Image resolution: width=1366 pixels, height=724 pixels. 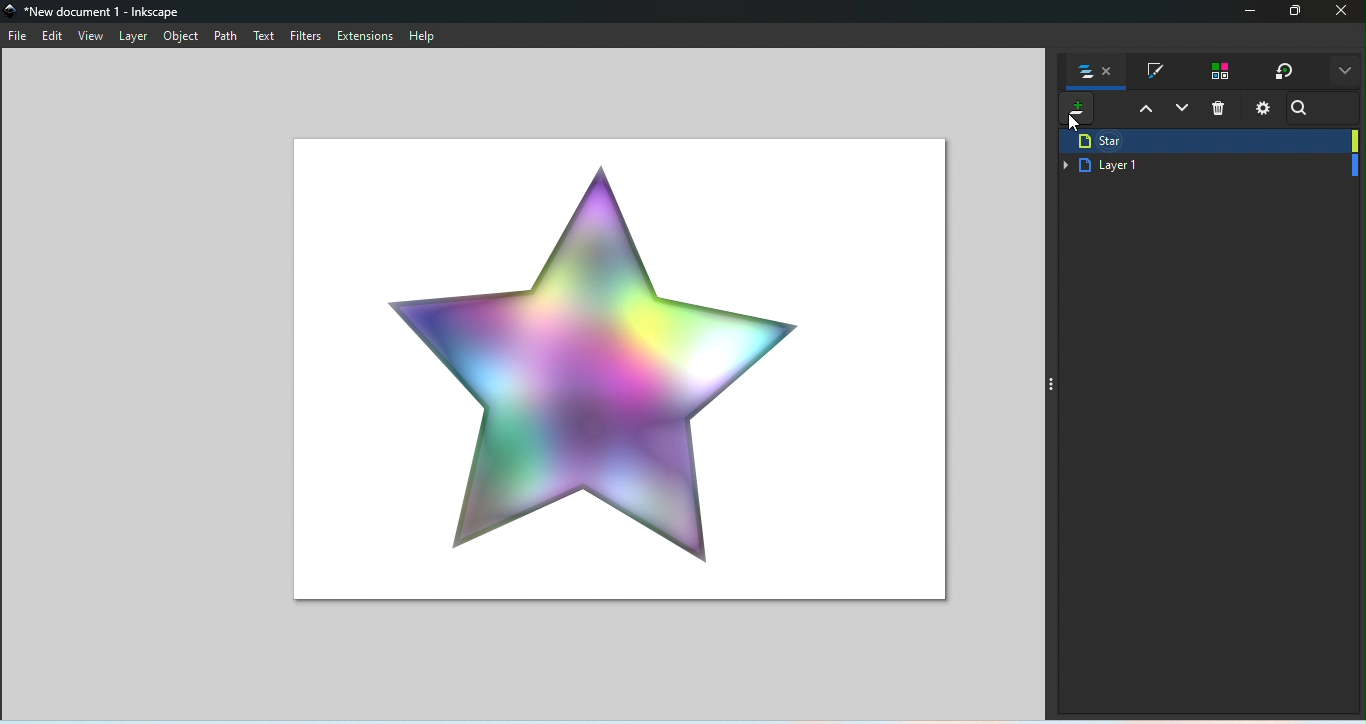 I want to click on Filters, so click(x=307, y=37).